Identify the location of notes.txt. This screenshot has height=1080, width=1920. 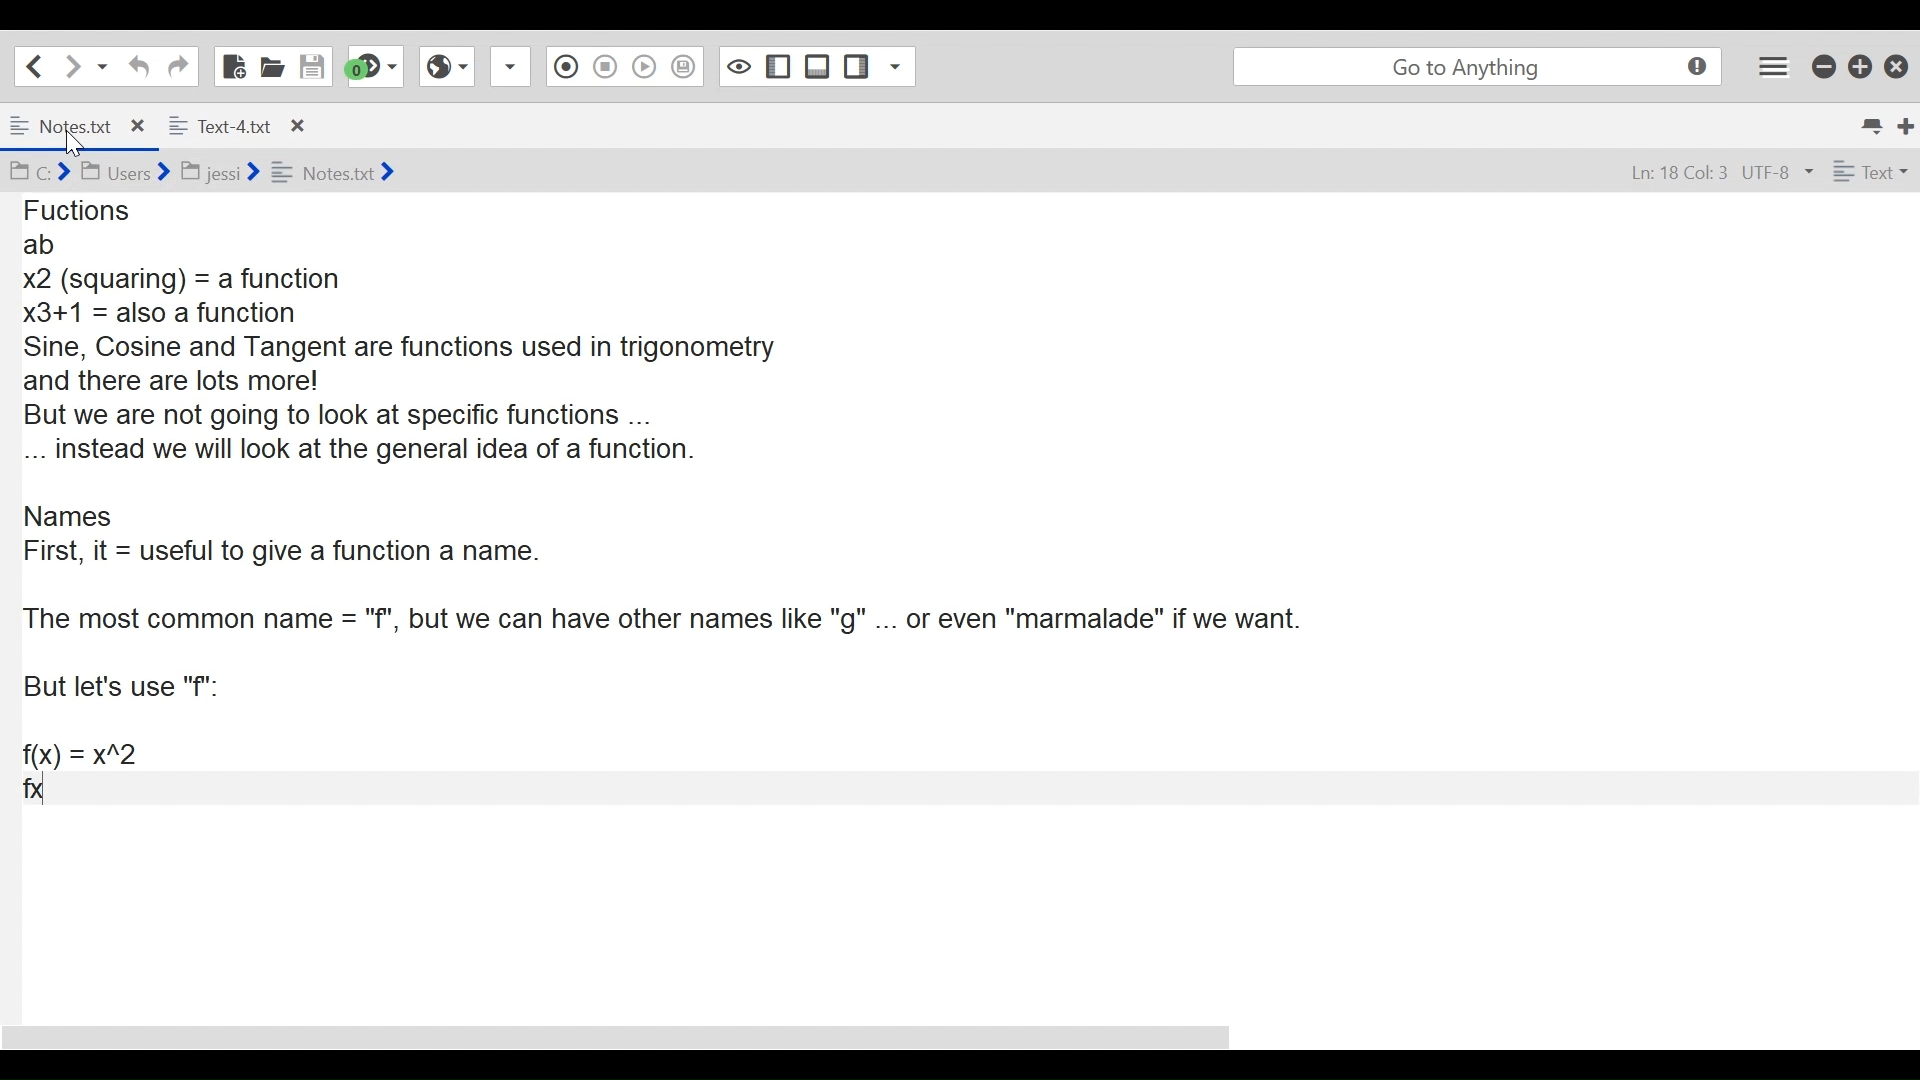
(63, 124).